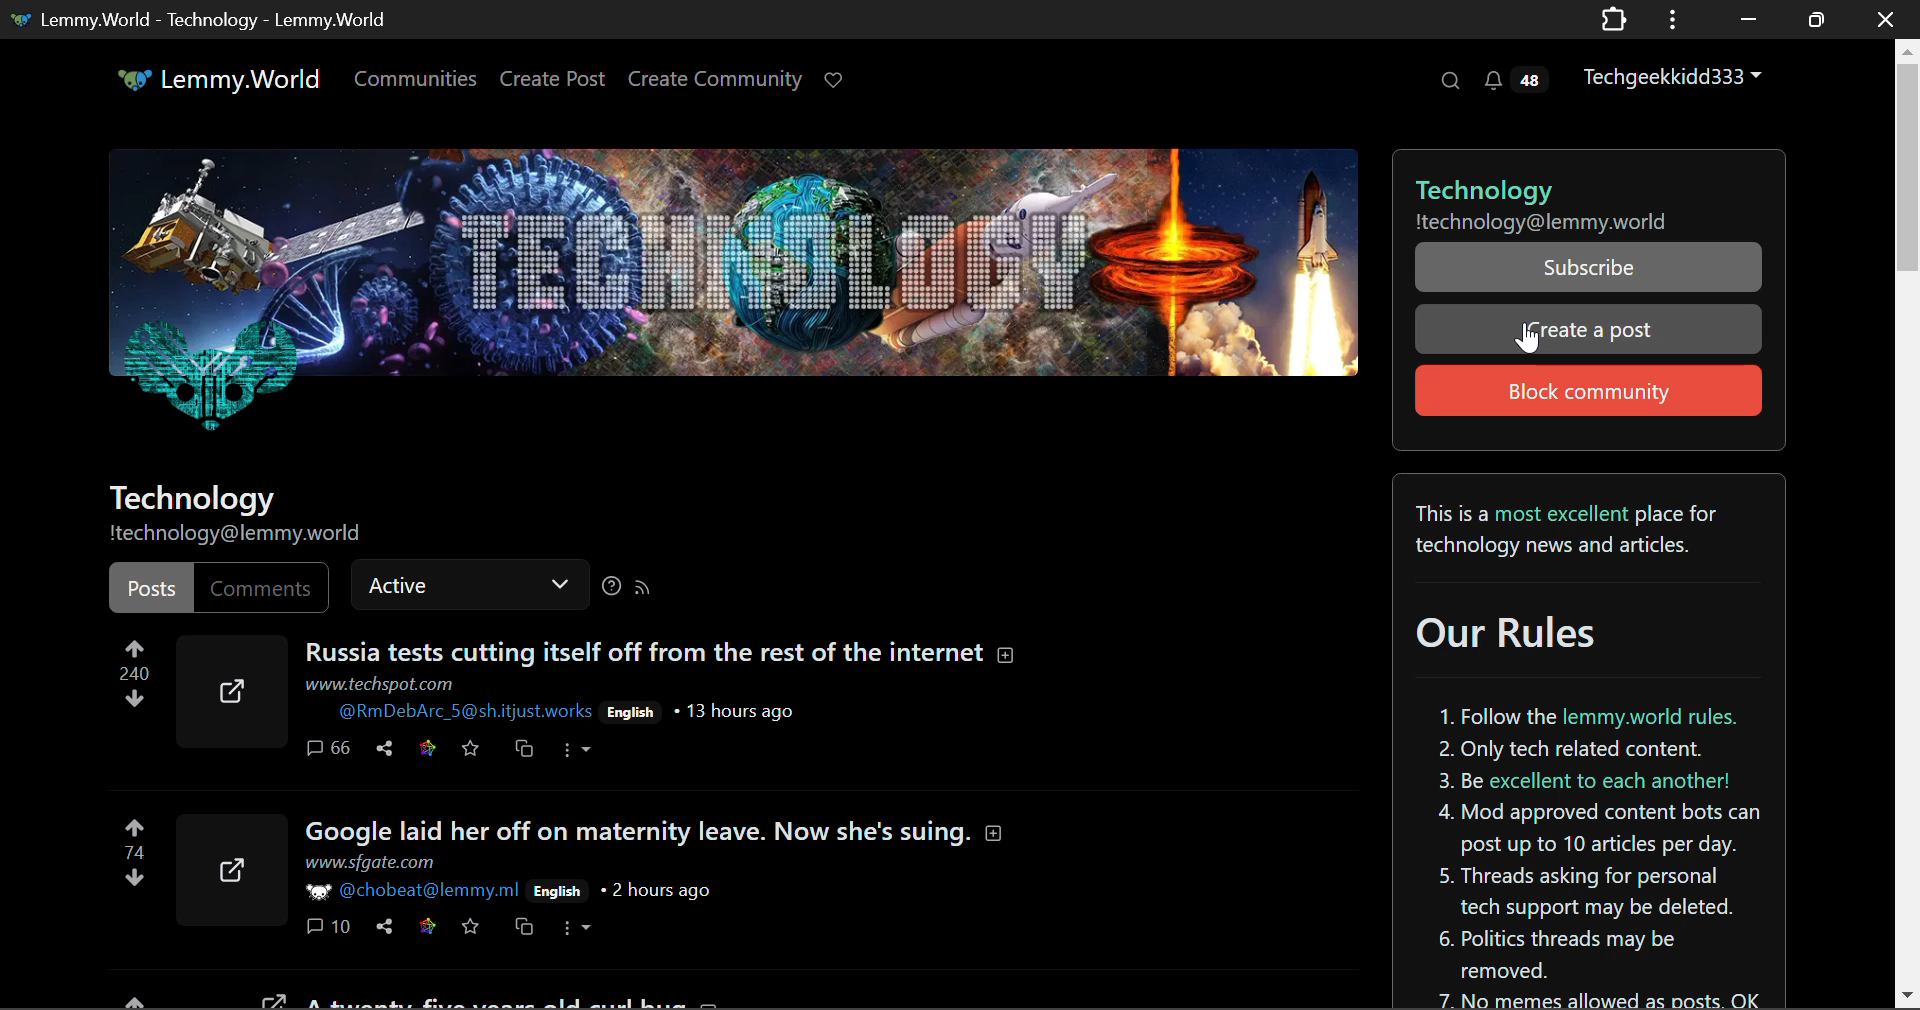 This screenshot has width=1920, height=1010. Describe the element at coordinates (574, 752) in the screenshot. I see `More Options` at that location.